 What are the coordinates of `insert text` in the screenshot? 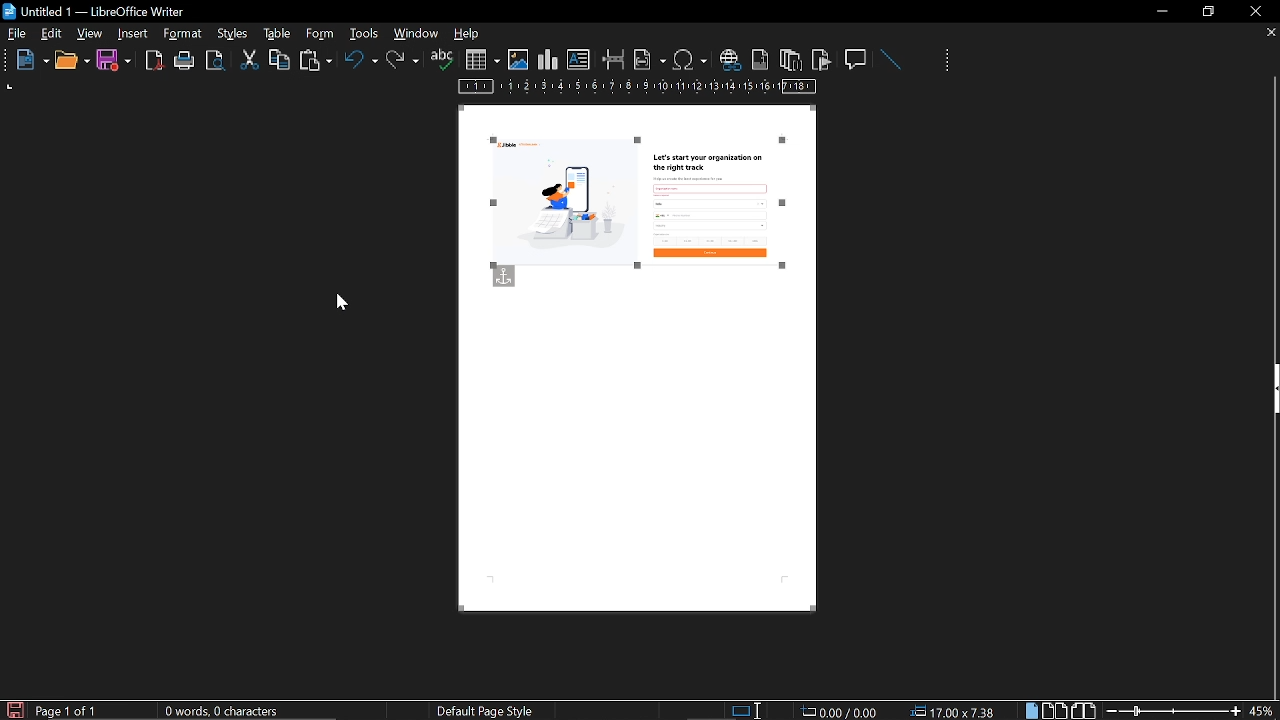 It's located at (579, 60).